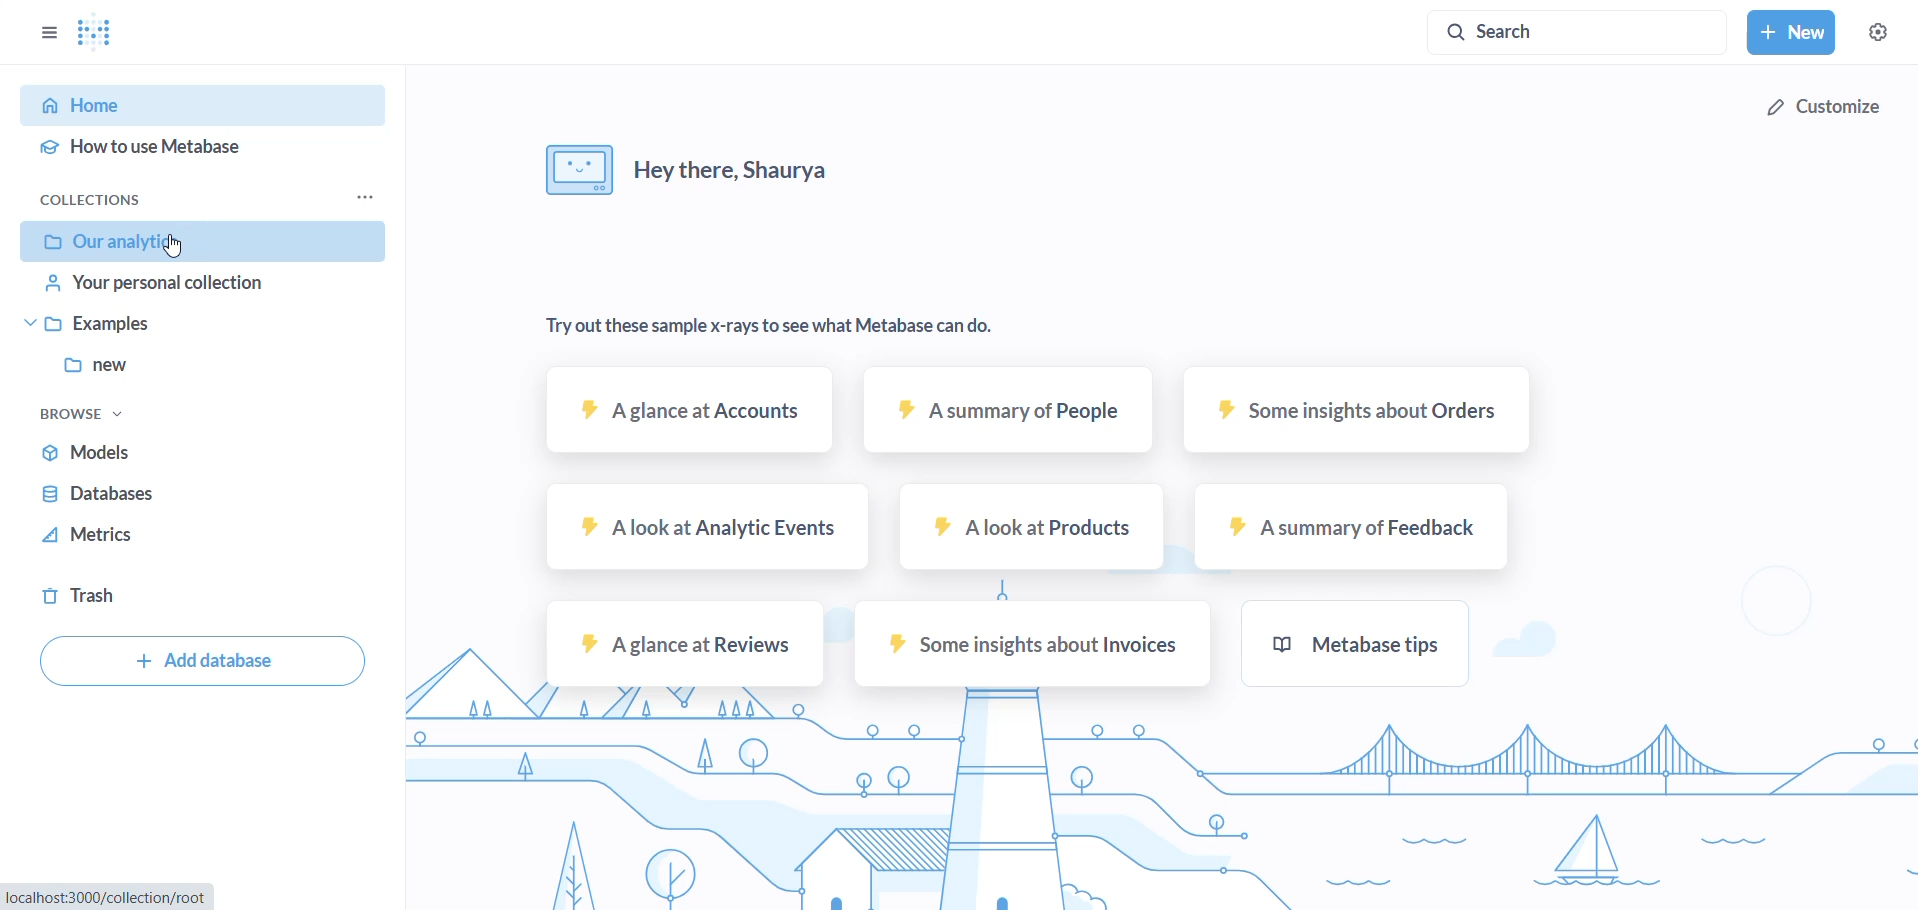 This screenshot has width=1918, height=910. Describe the element at coordinates (701, 528) in the screenshot. I see `A look at analytic event` at that location.